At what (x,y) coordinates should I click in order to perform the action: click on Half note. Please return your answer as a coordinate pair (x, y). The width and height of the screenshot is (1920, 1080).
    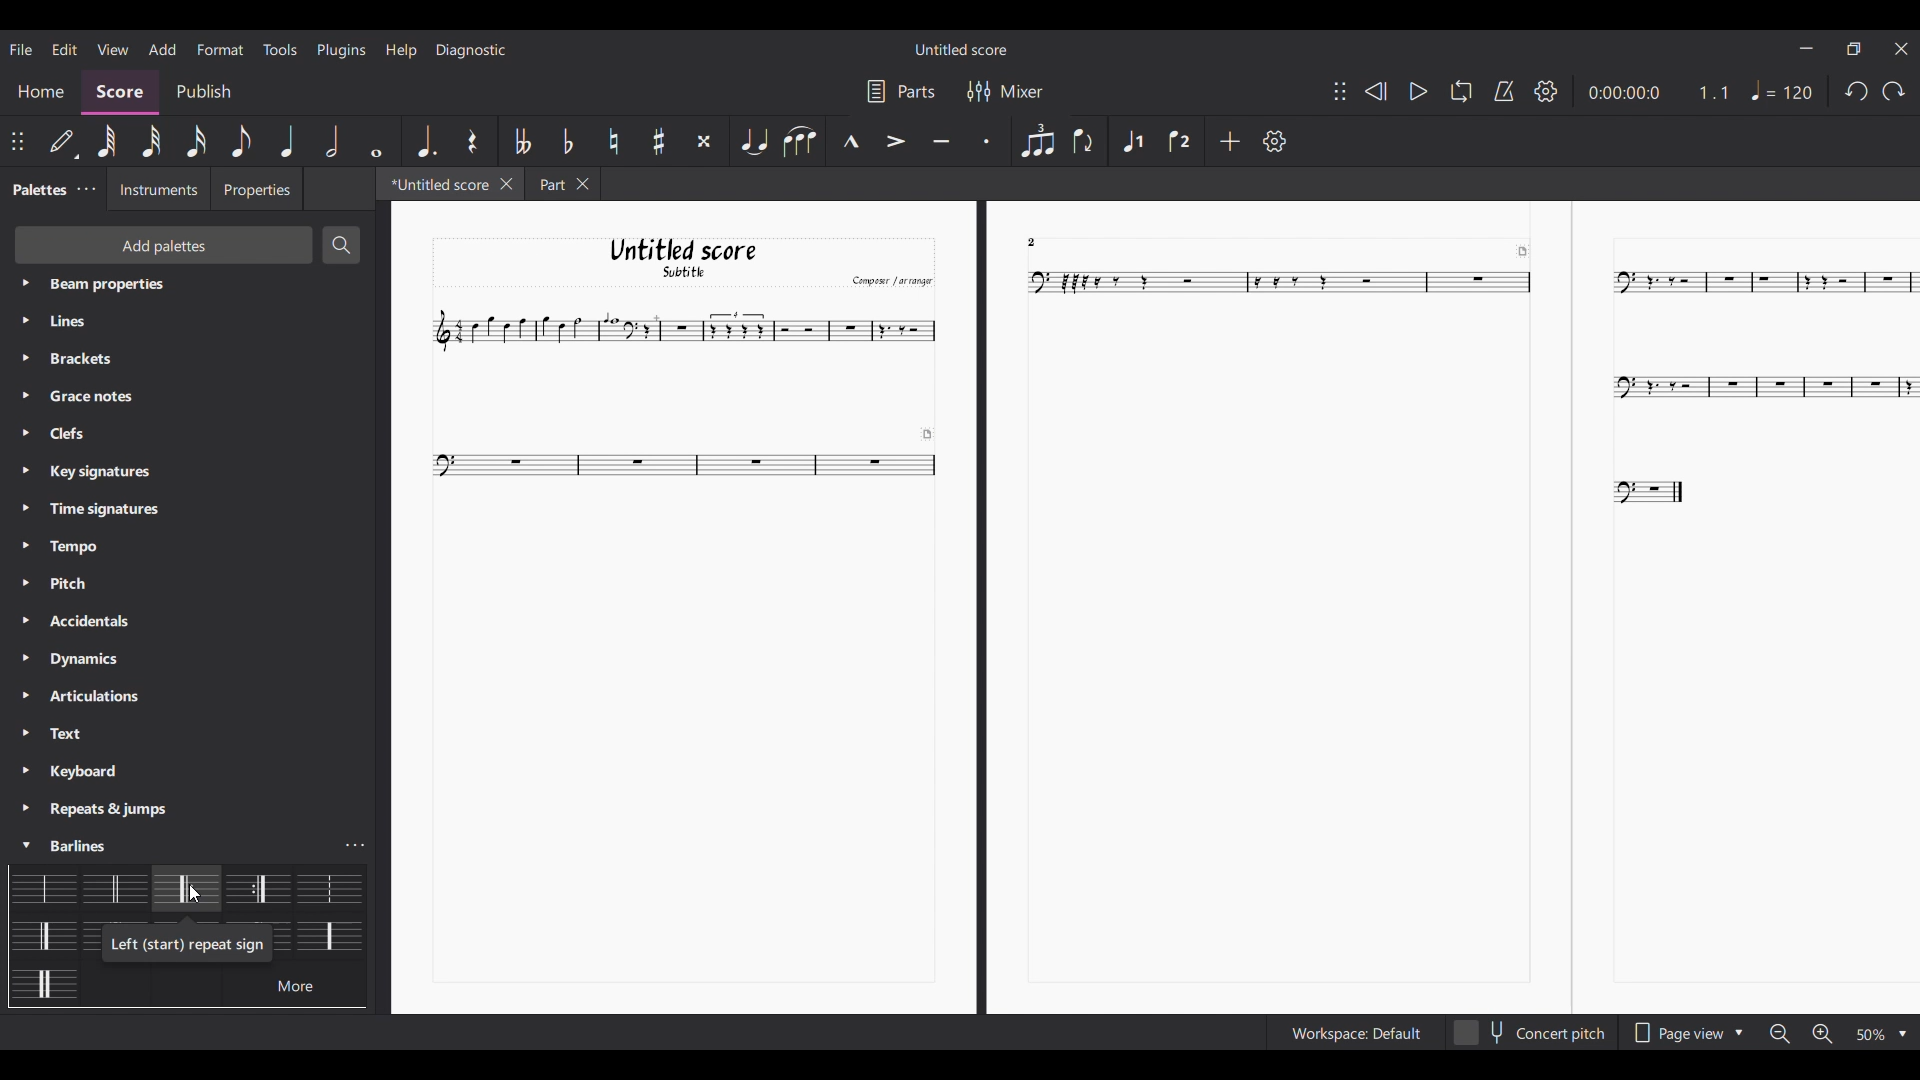
    Looking at the image, I should click on (332, 141).